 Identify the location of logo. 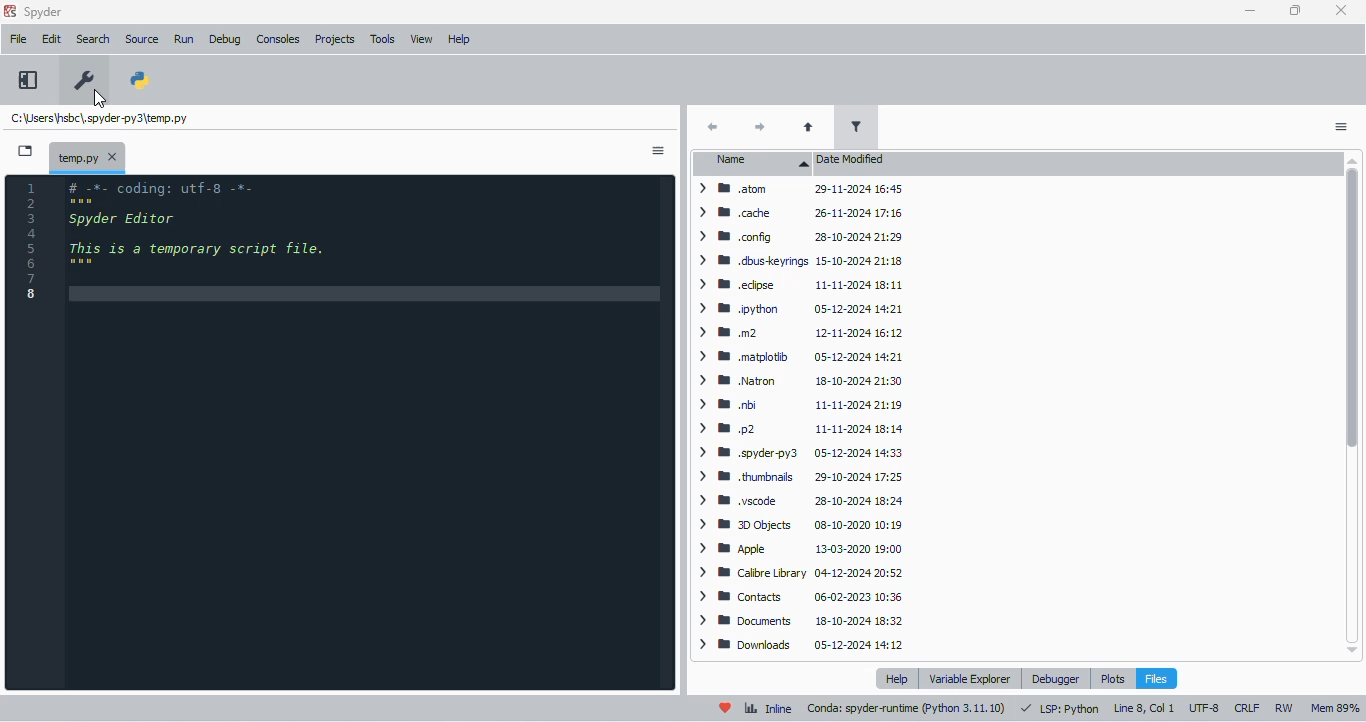
(10, 11).